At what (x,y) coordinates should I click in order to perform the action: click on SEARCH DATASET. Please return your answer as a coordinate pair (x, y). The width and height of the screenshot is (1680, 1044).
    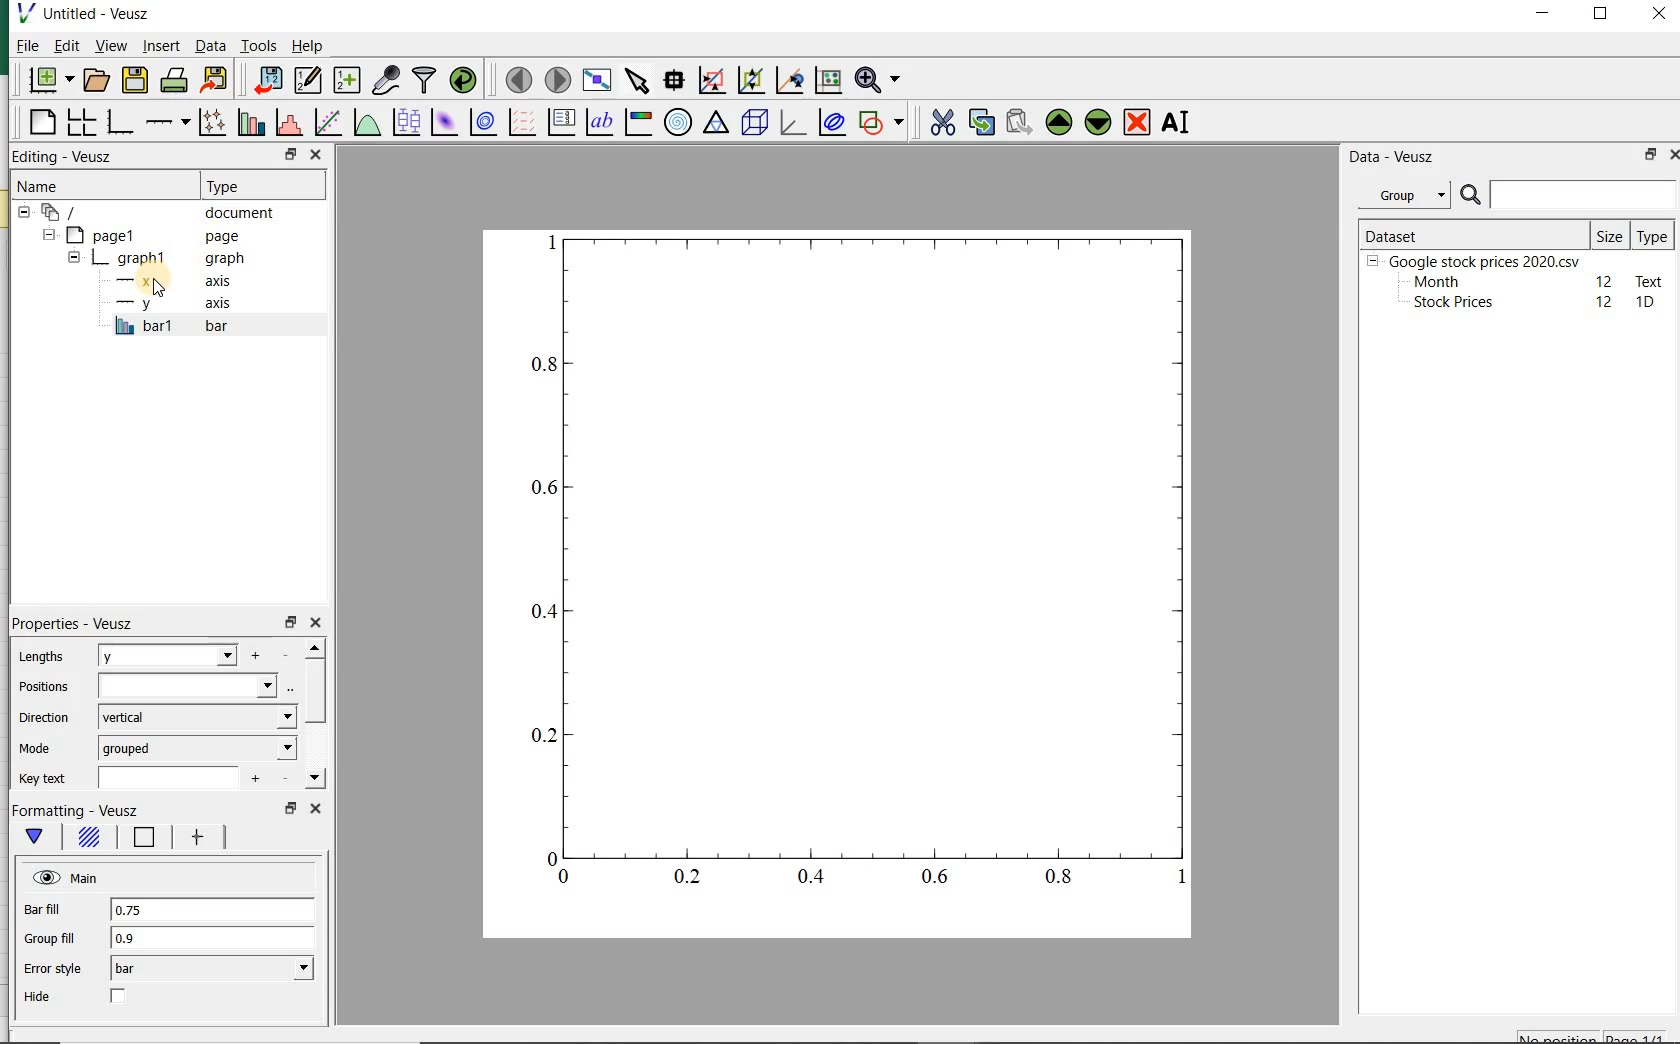
    Looking at the image, I should click on (1568, 194).